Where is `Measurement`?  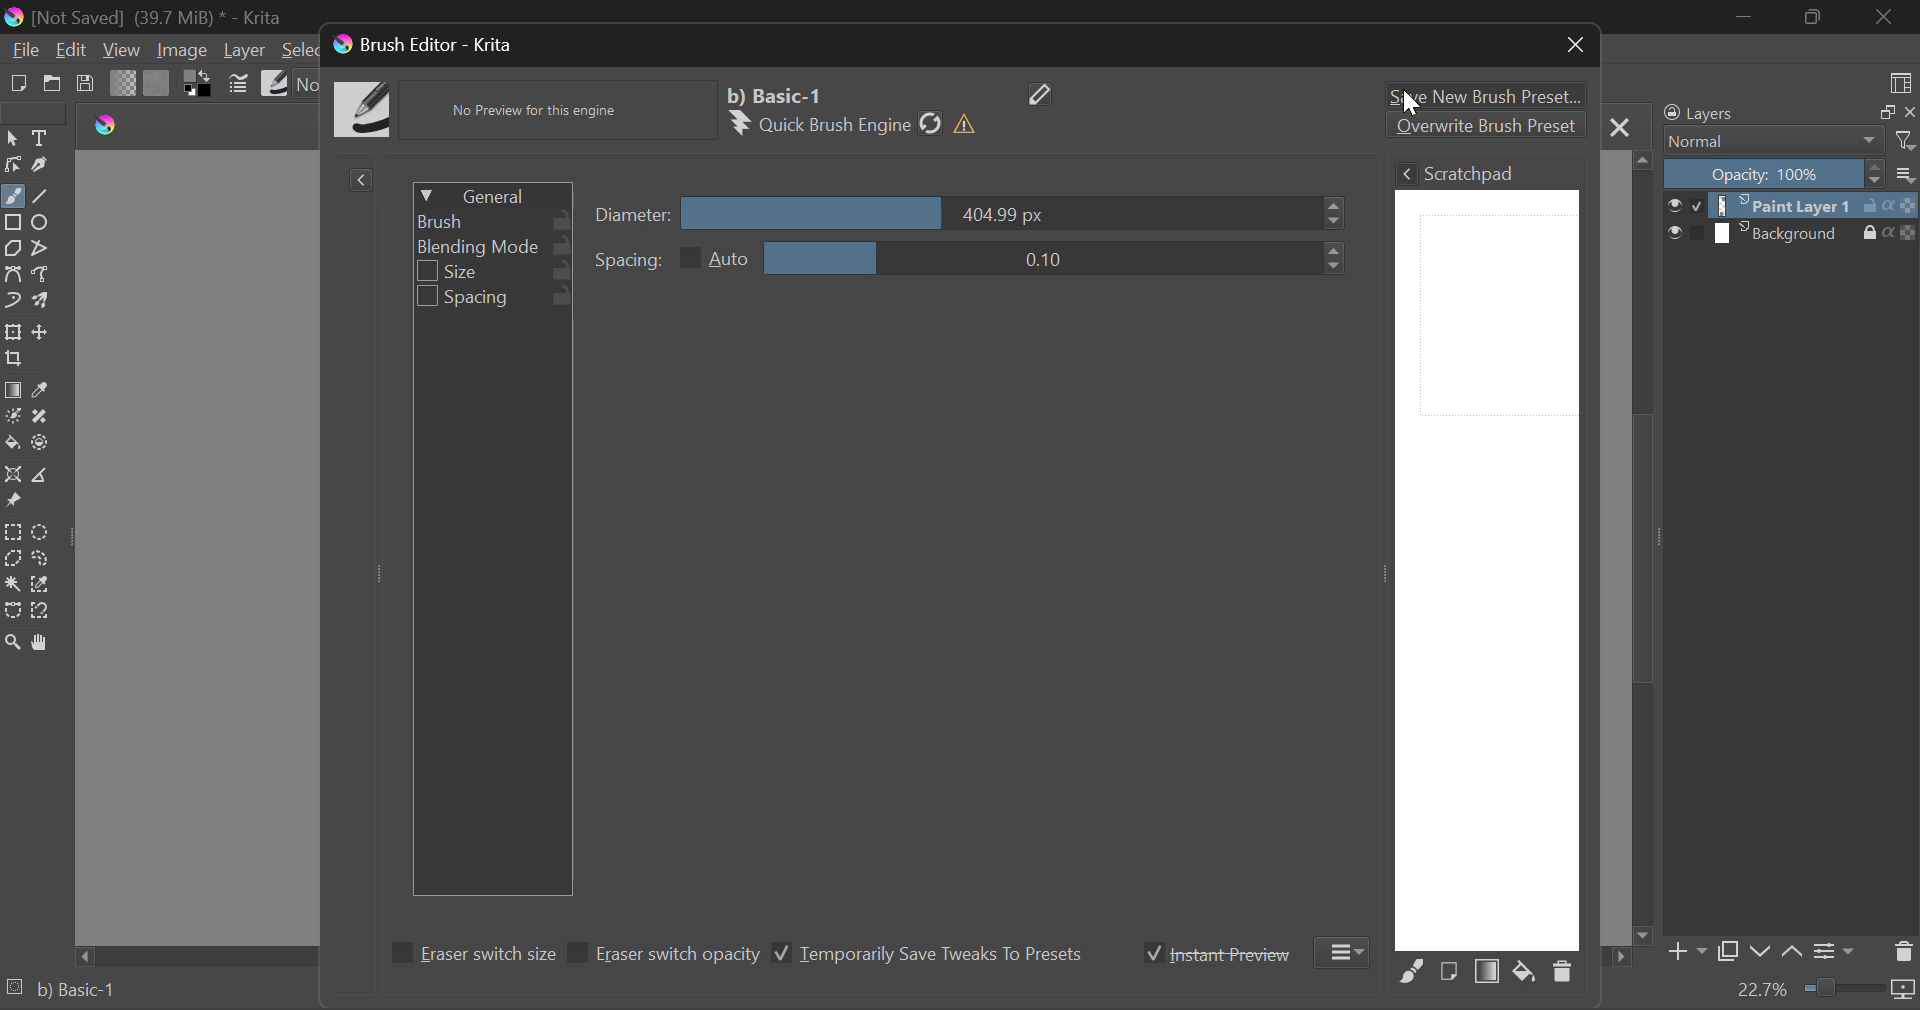 Measurement is located at coordinates (43, 474).